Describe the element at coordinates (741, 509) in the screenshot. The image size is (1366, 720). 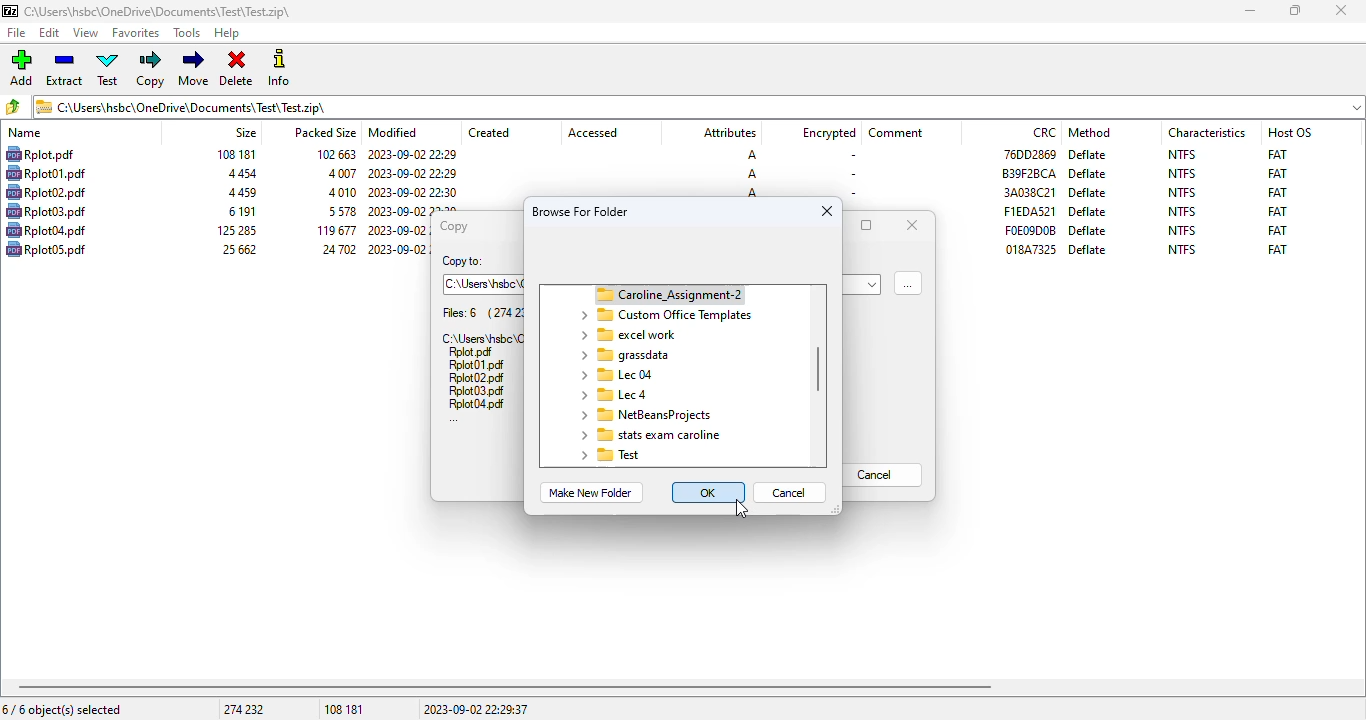
I see `cursor` at that location.